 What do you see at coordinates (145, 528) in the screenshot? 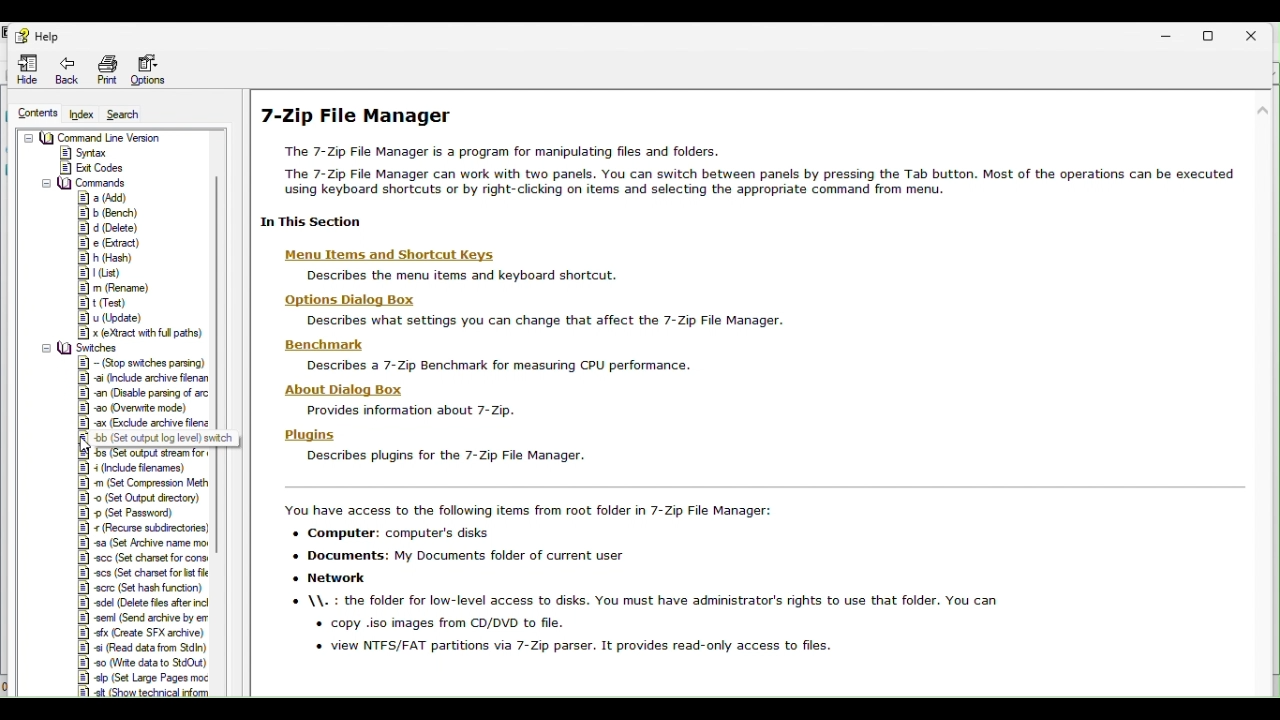
I see `£] + (Recurse subdirectories)` at bounding box center [145, 528].